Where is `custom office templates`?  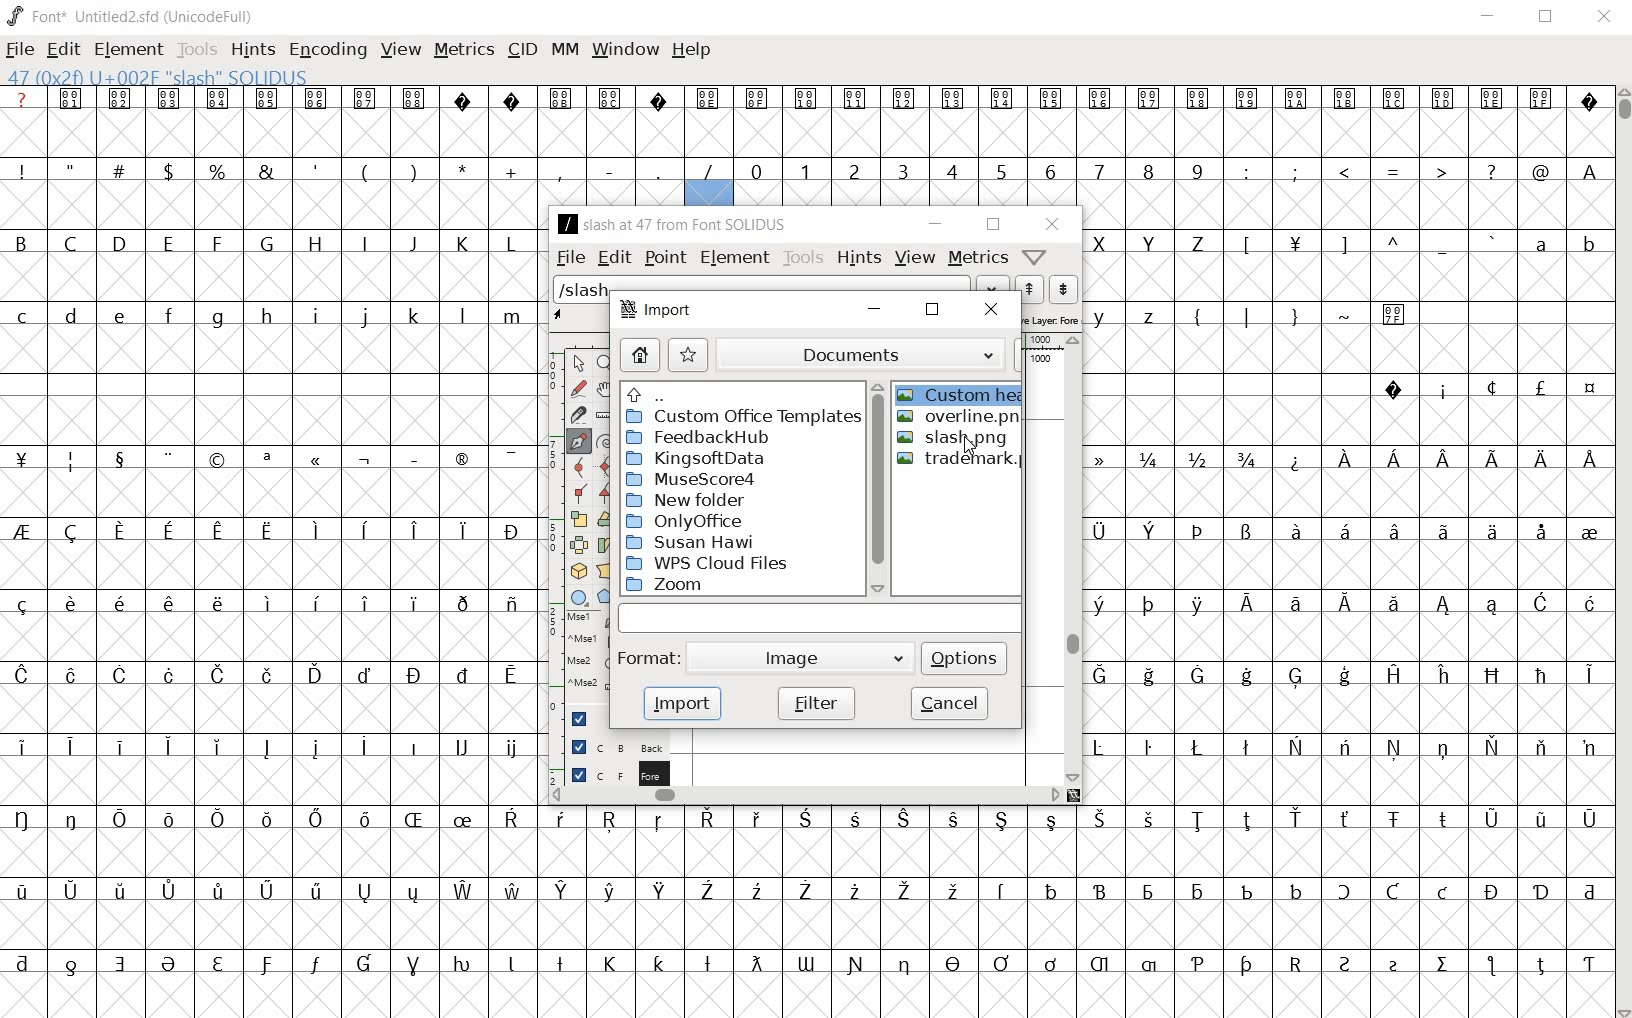 custom office templates is located at coordinates (742, 417).